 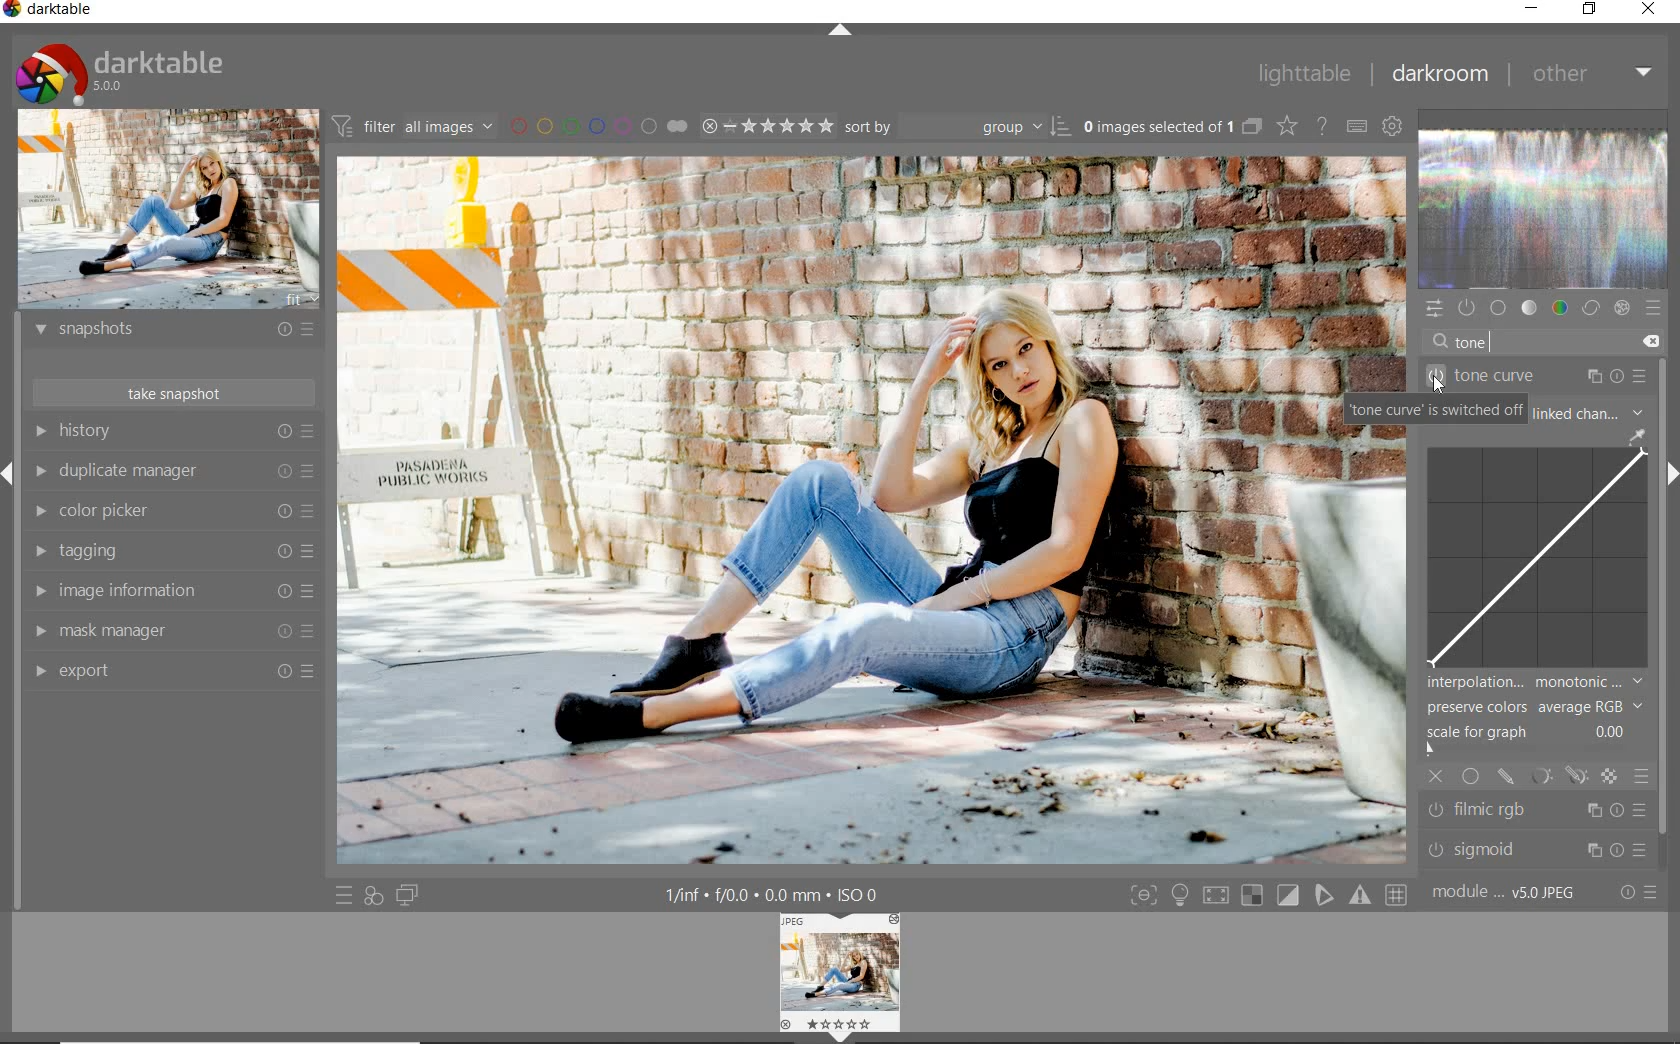 I want to click on show global preferences, so click(x=1394, y=127).